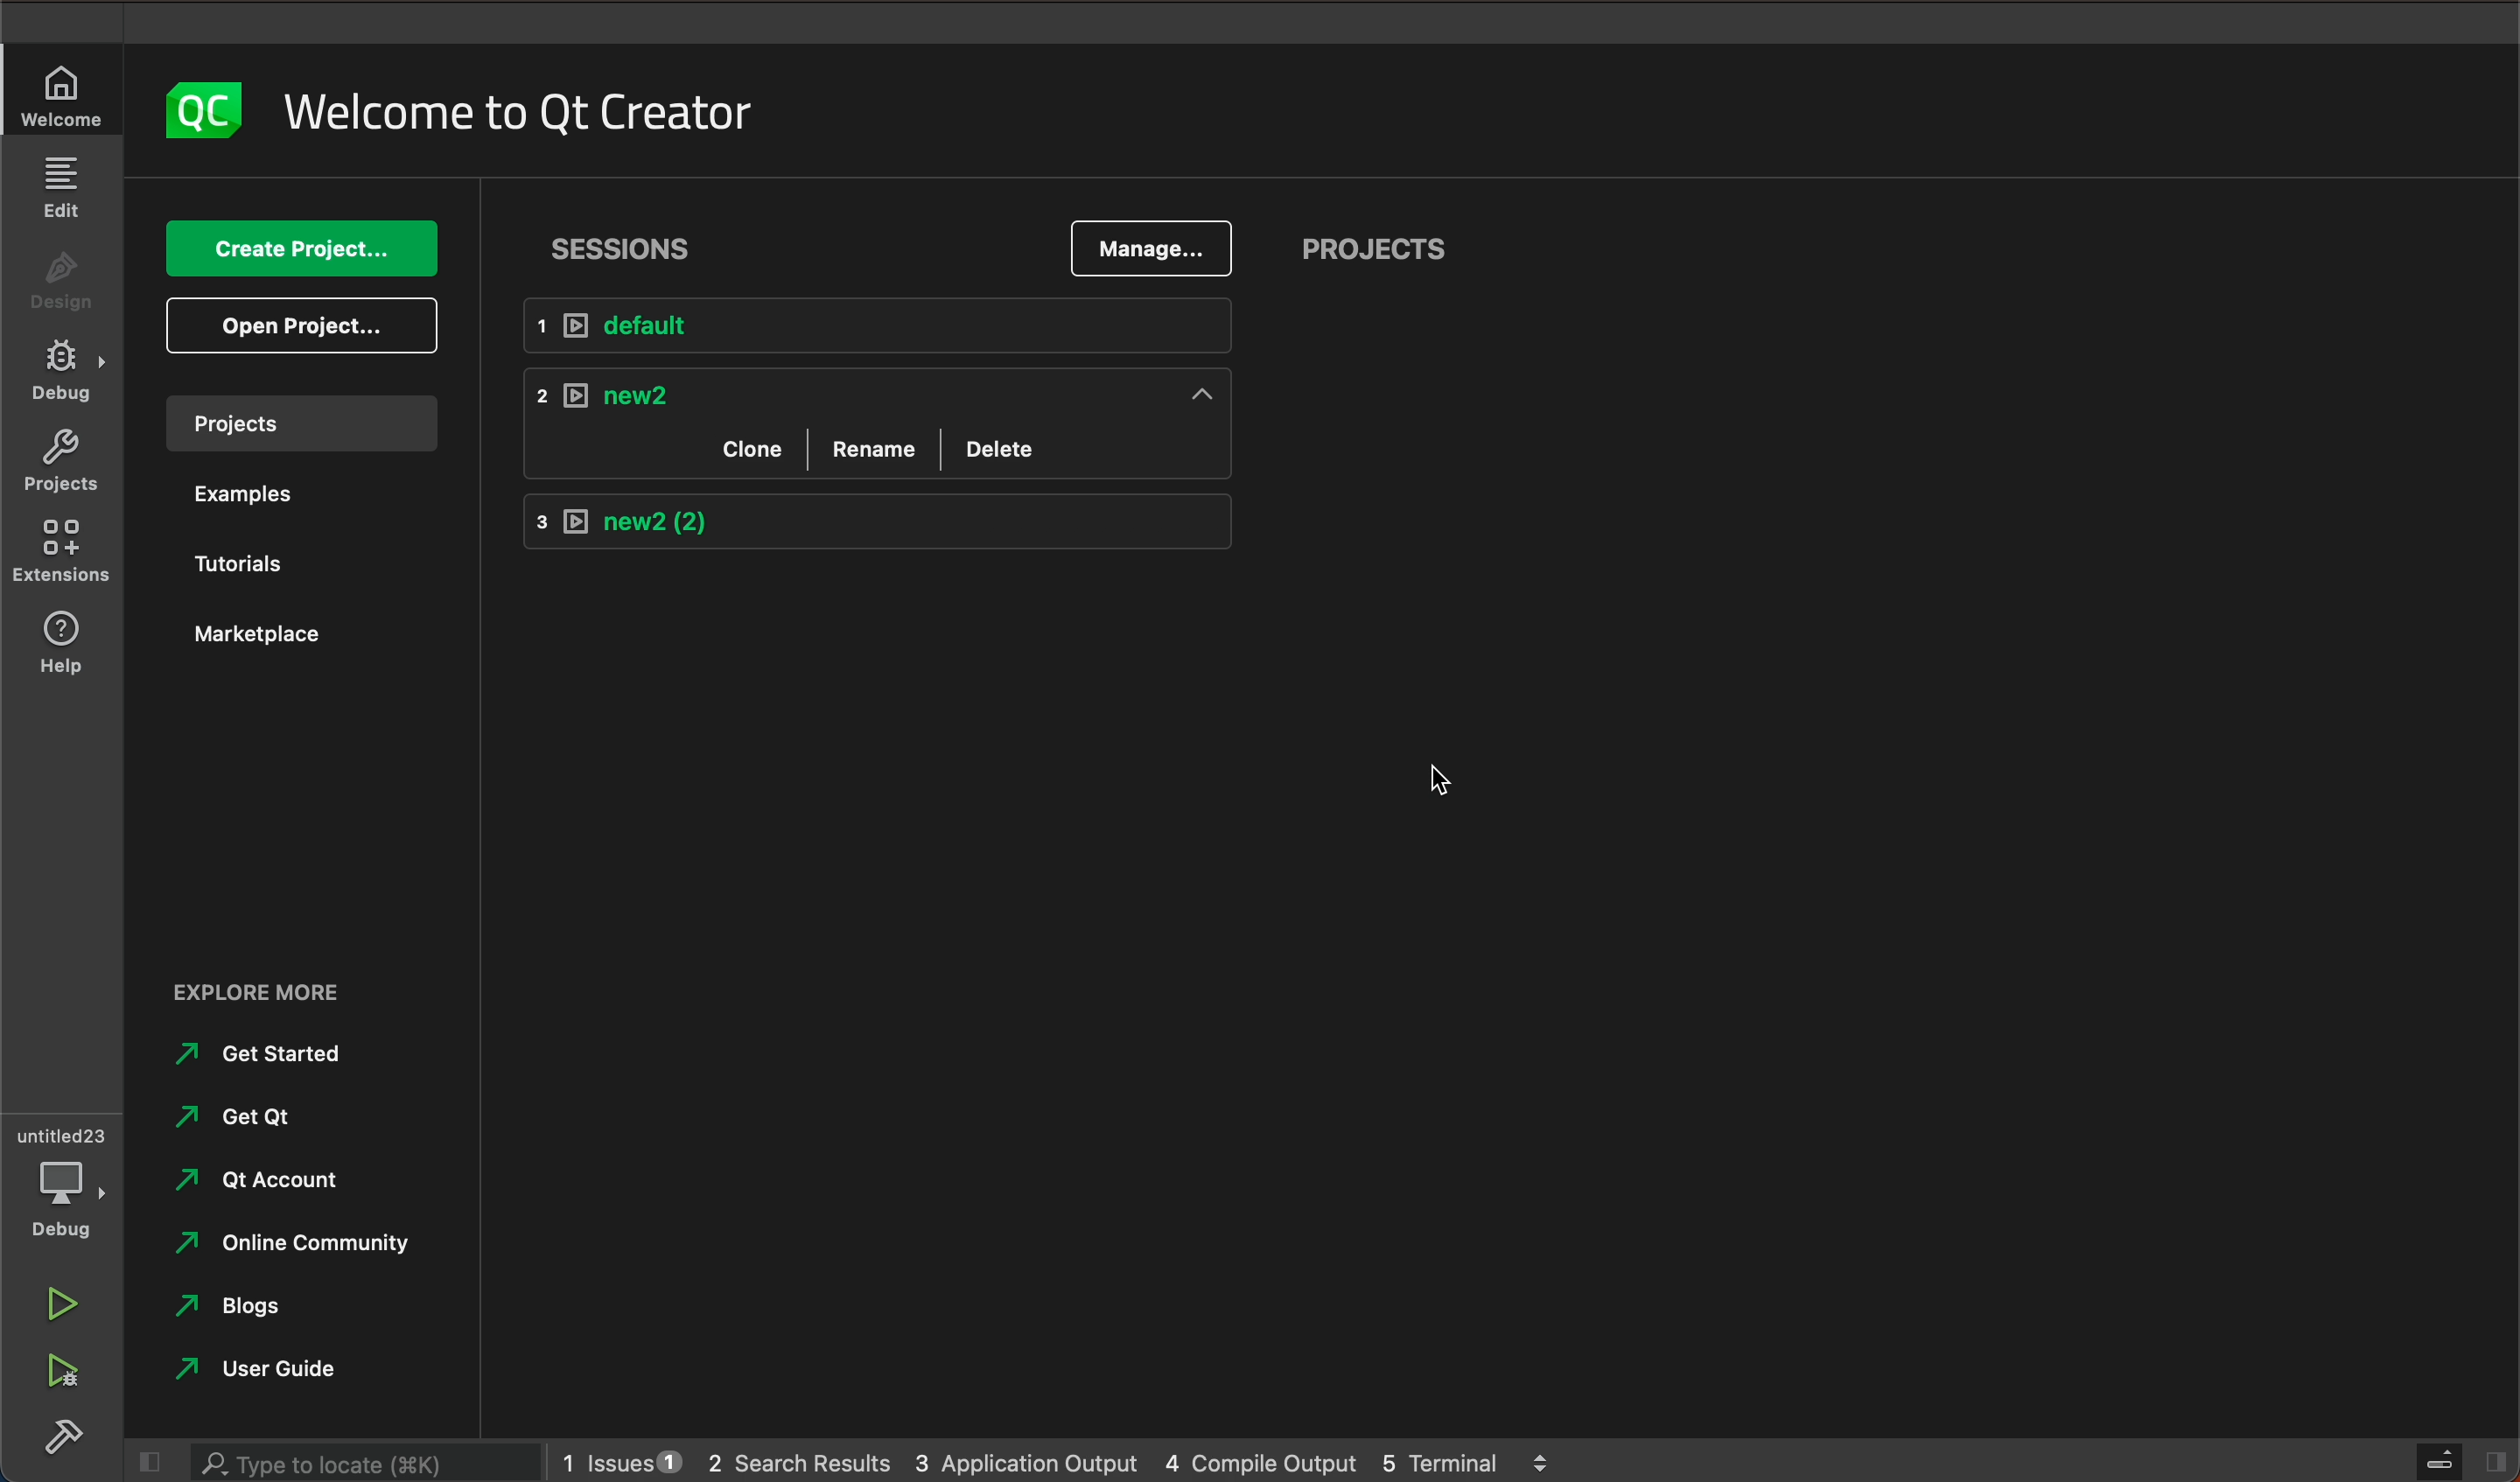 This screenshot has height=1482, width=2520. What do you see at coordinates (623, 250) in the screenshot?
I see `sessions` at bounding box center [623, 250].